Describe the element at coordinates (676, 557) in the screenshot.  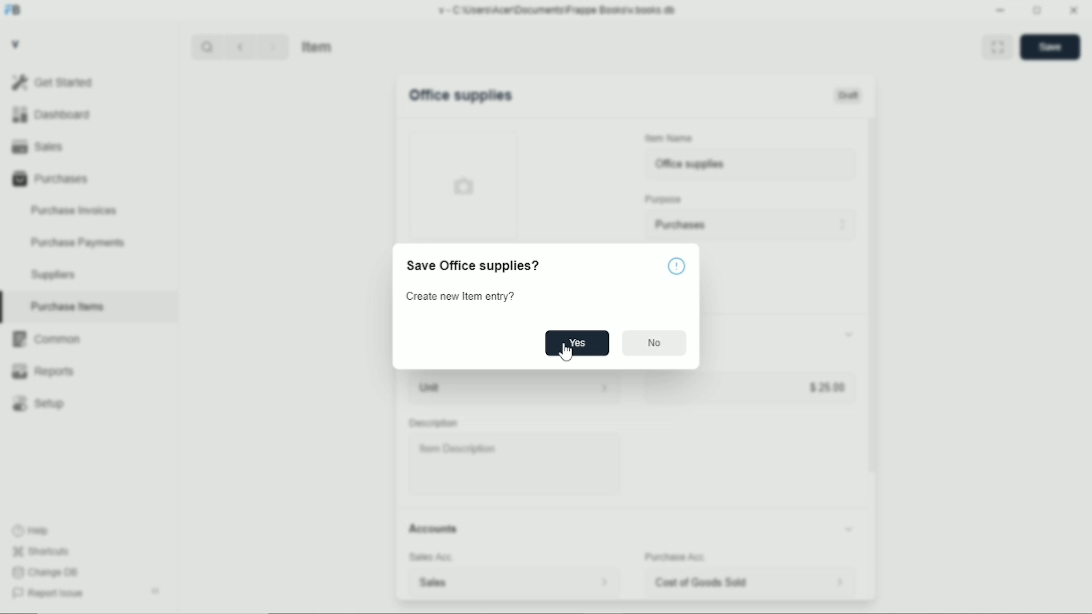
I see `purchase acc.` at that location.